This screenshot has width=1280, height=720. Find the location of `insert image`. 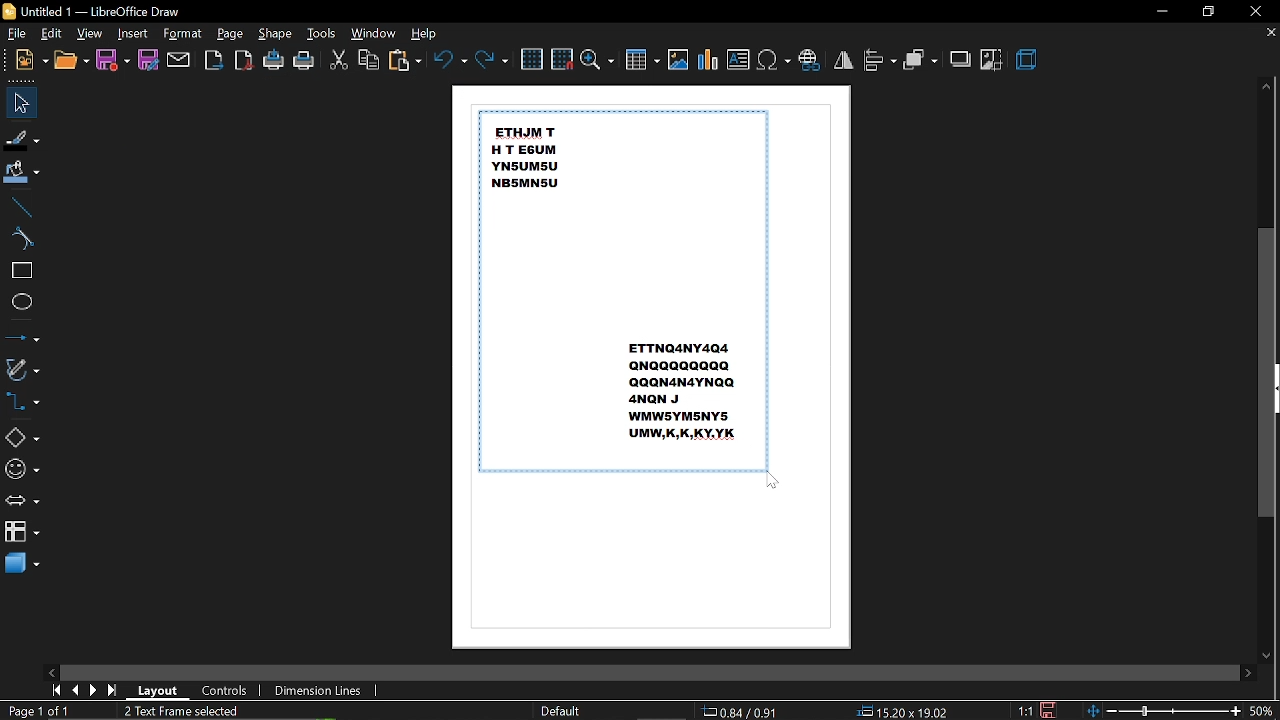

insert image is located at coordinates (678, 60).